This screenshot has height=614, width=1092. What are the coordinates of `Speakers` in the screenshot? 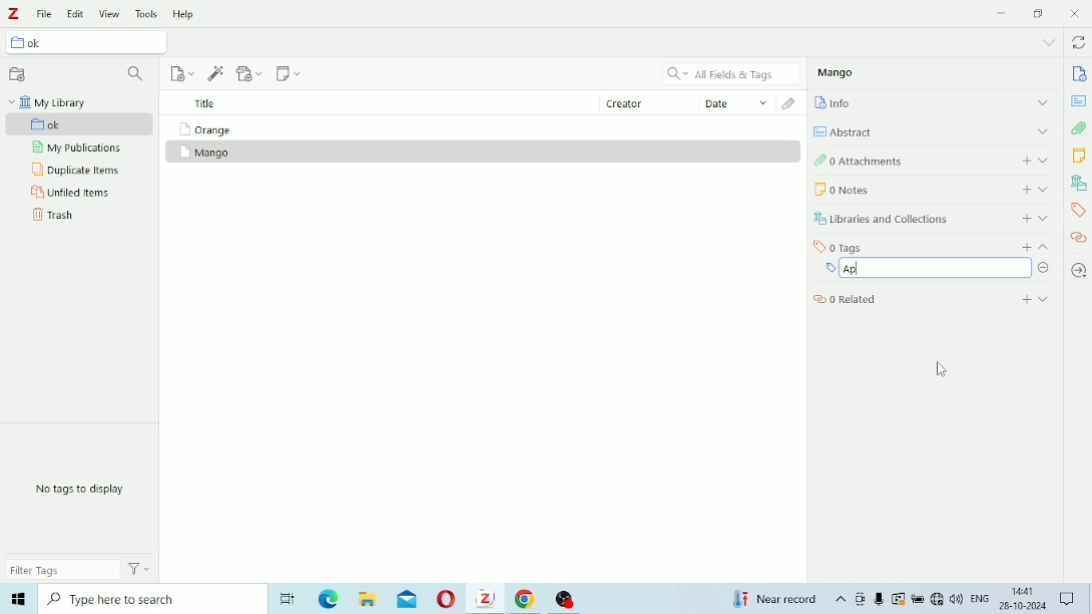 It's located at (957, 599).